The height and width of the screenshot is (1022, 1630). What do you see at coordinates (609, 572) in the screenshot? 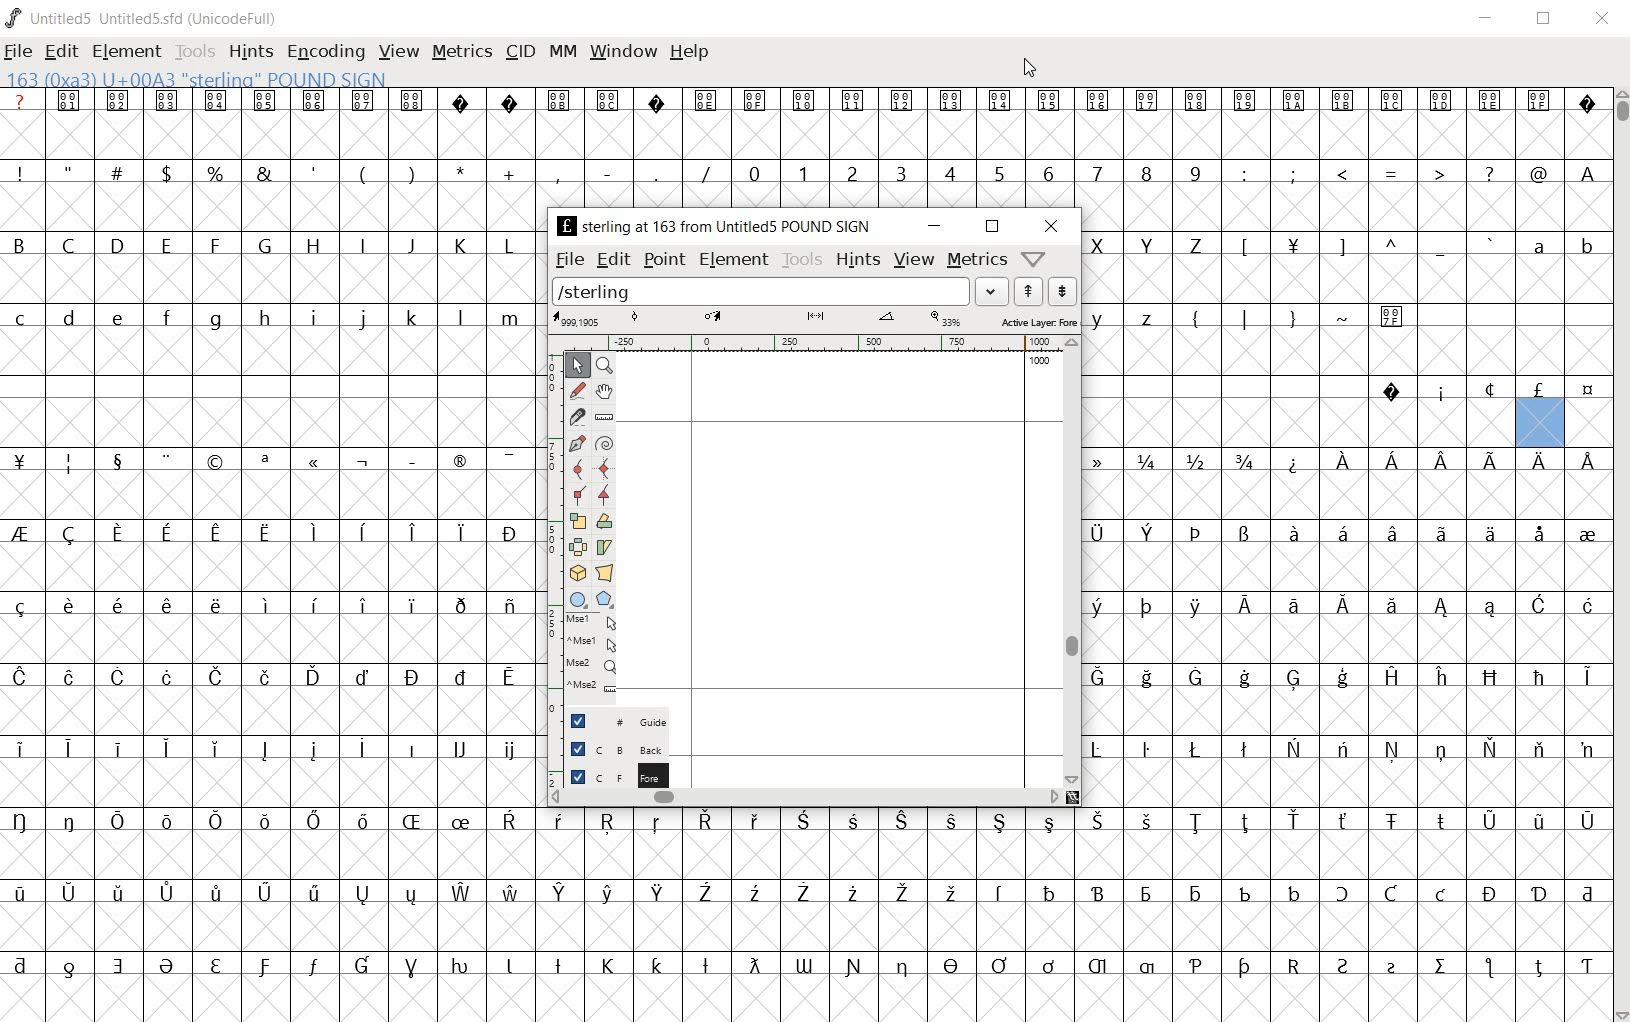
I see `Perspective` at bounding box center [609, 572].